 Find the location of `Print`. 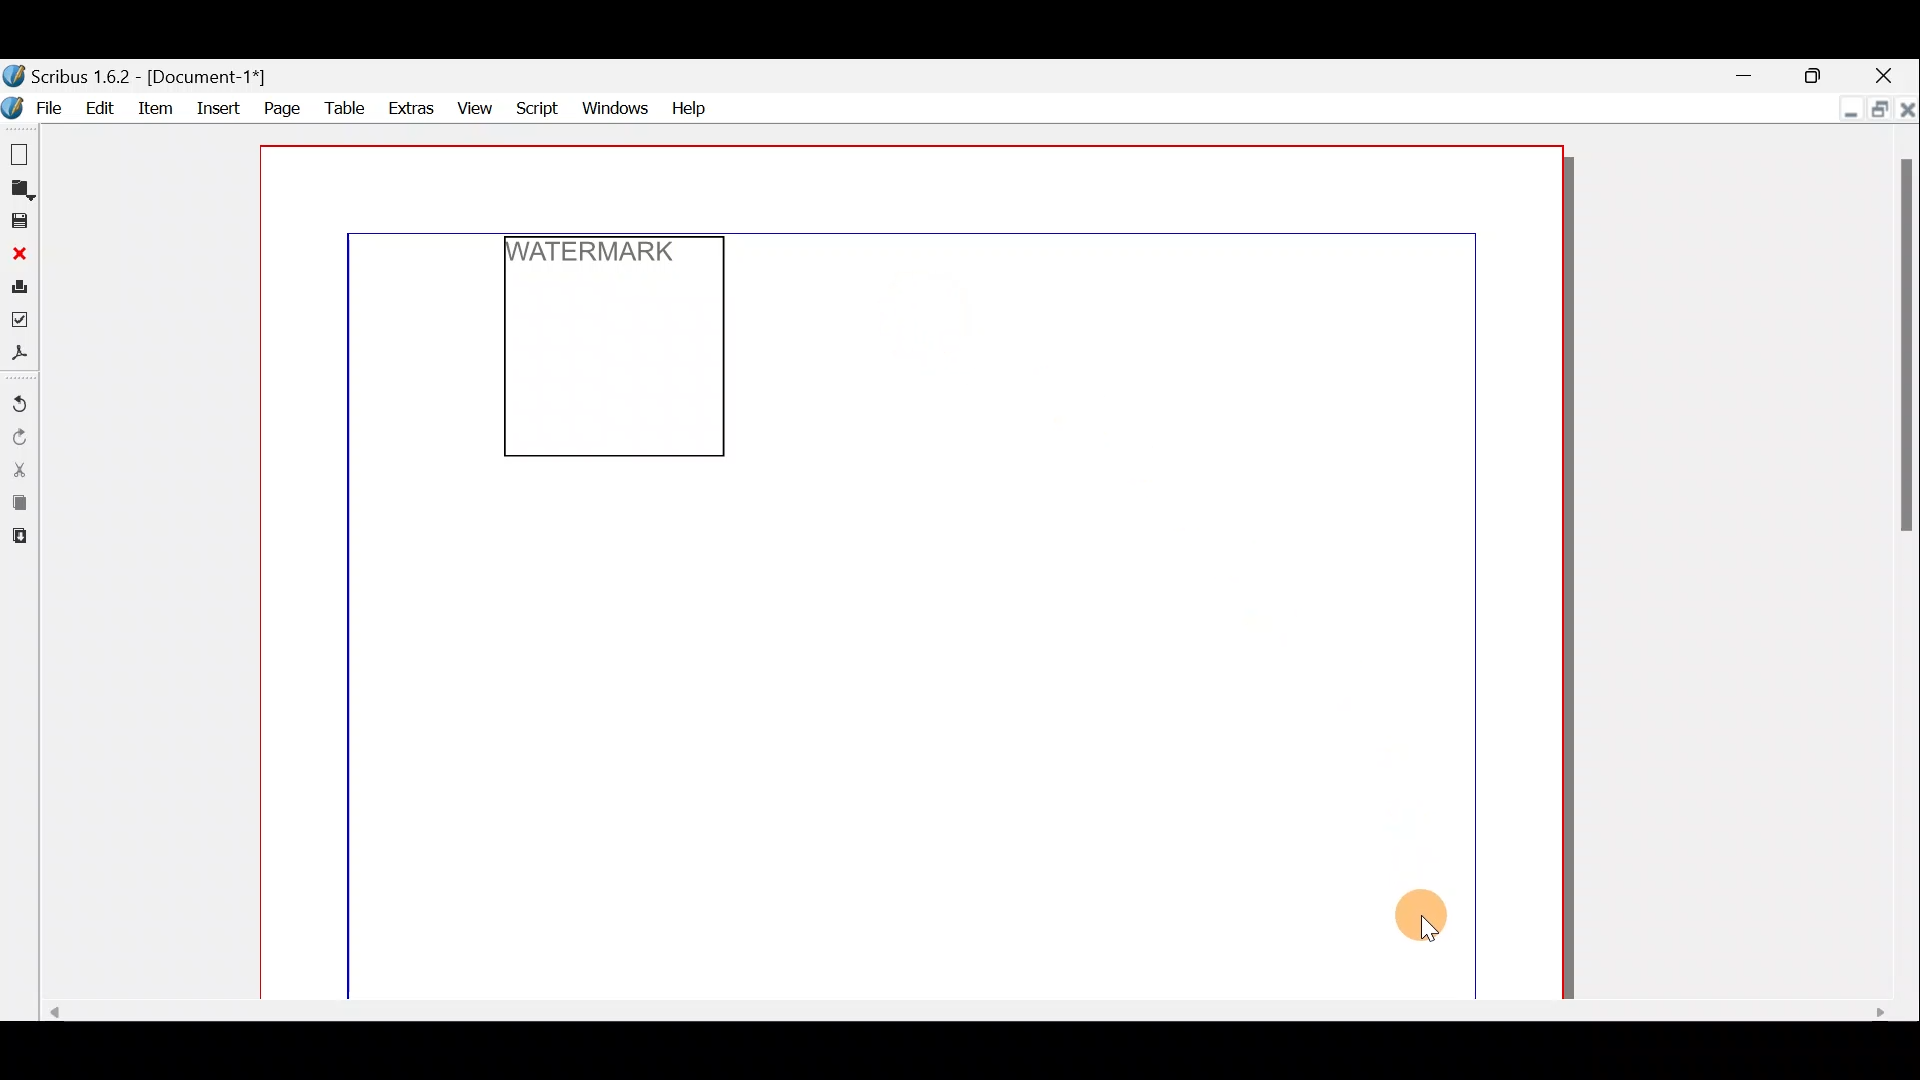

Print is located at coordinates (18, 290).